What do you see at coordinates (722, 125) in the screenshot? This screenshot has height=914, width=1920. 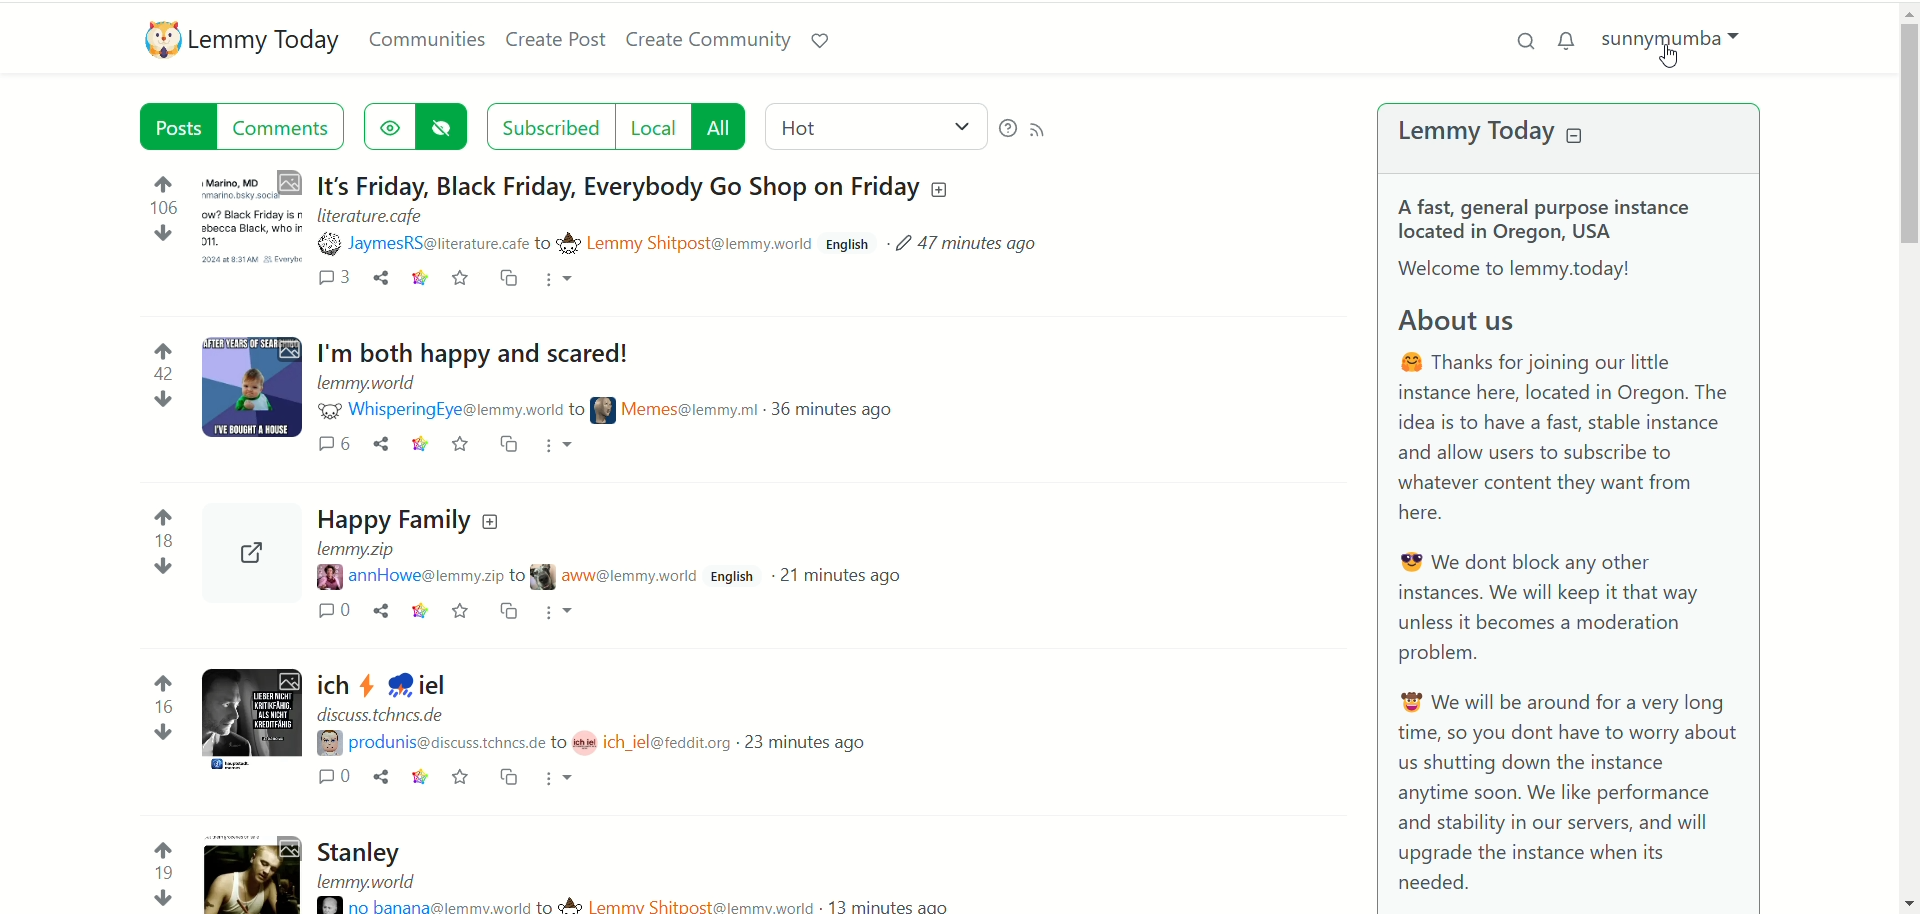 I see `all` at bounding box center [722, 125].